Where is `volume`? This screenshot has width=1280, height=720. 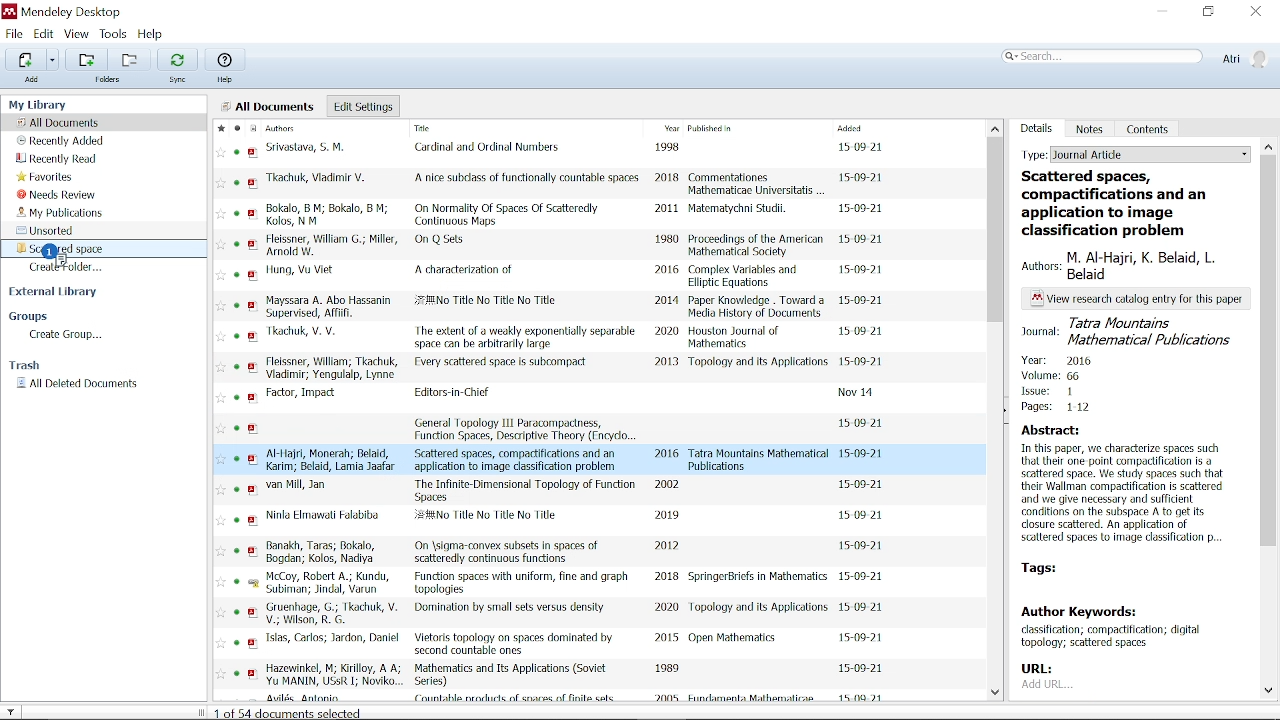
volume is located at coordinates (1052, 377).